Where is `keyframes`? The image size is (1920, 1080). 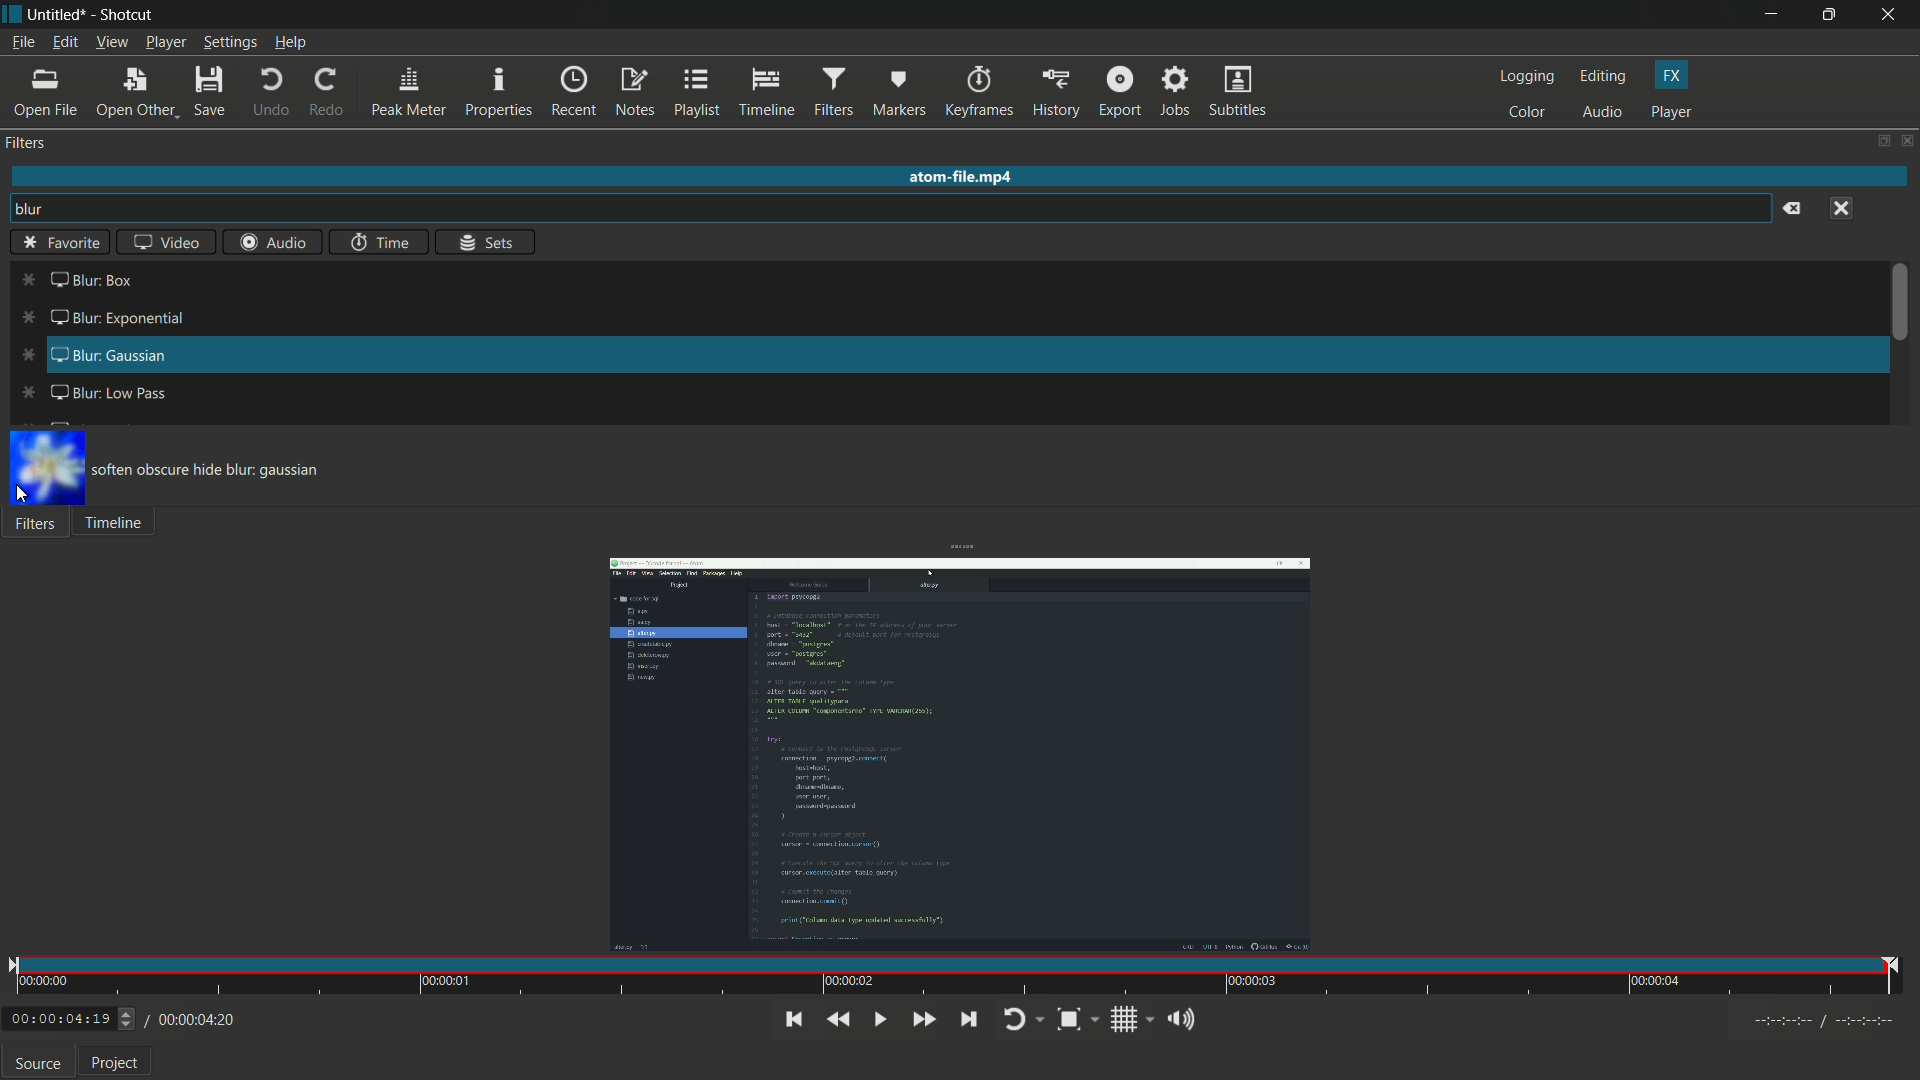
keyframes is located at coordinates (980, 93).